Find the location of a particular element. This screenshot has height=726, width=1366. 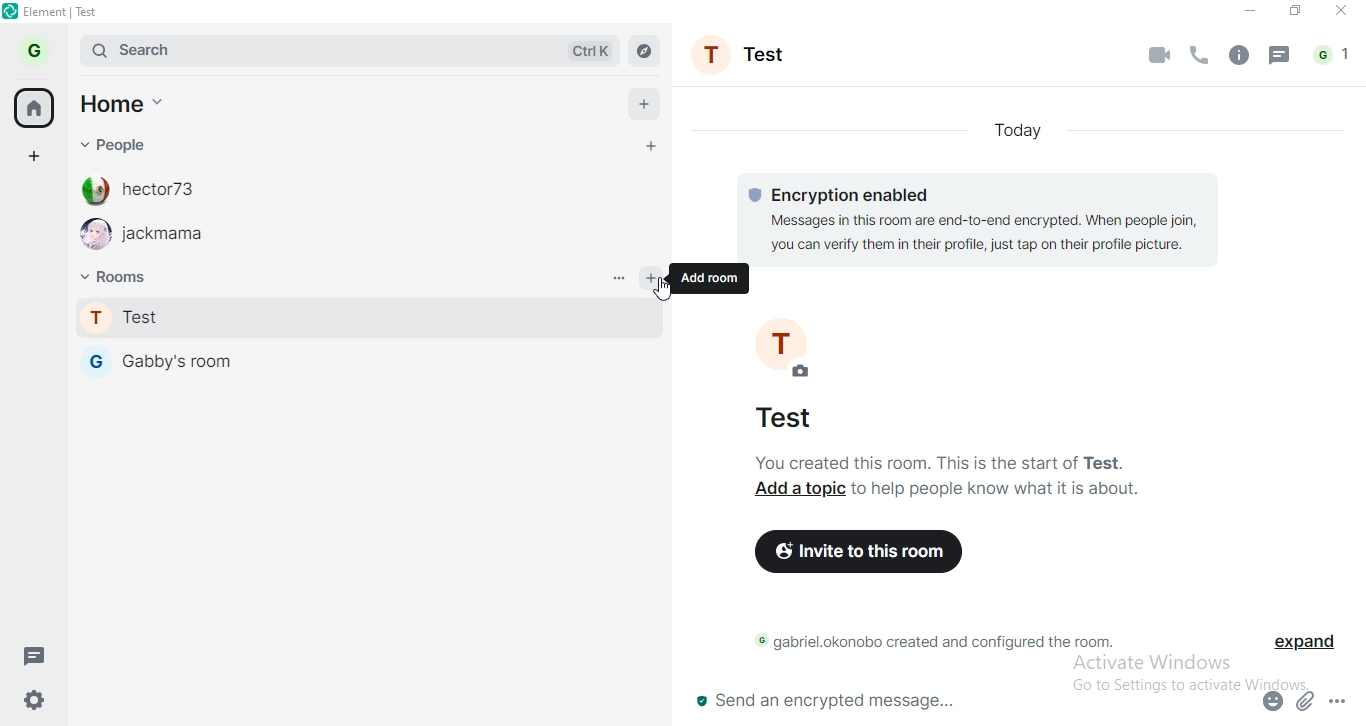

add is located at coordinates (643, 103).